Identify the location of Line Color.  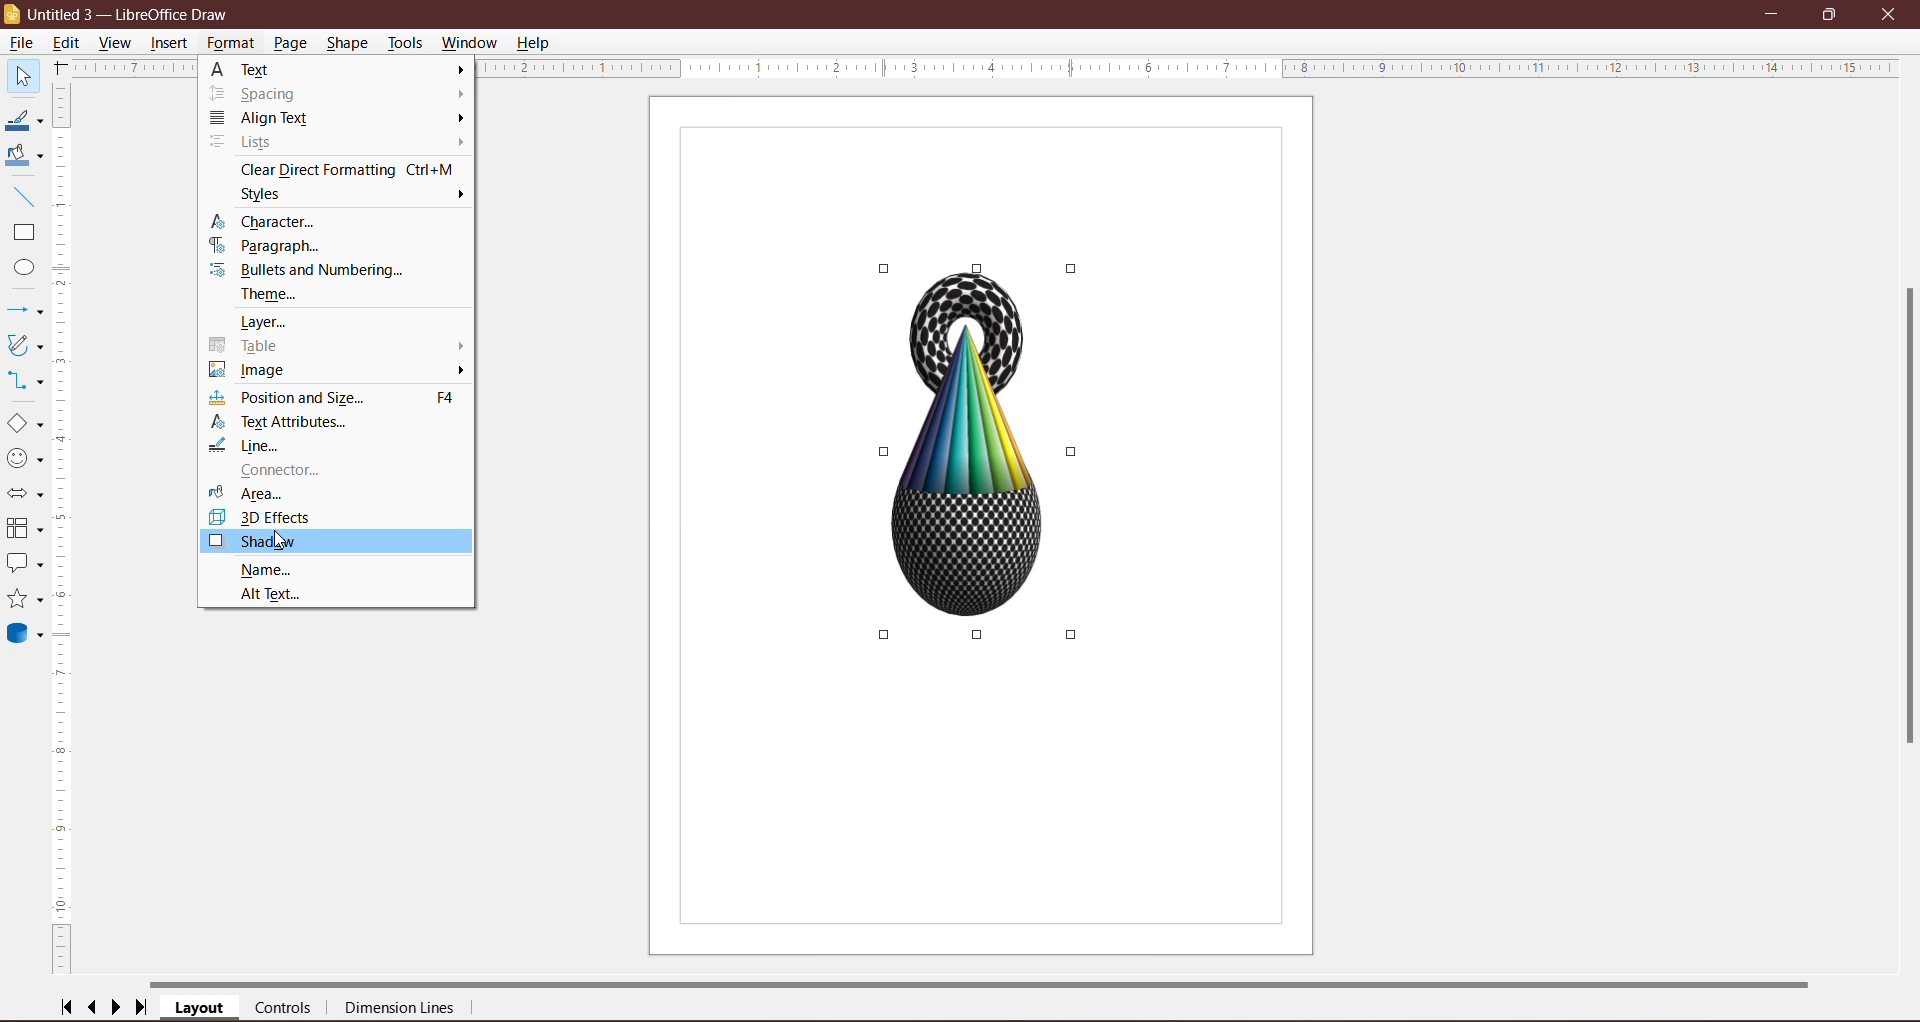
(24, 120).